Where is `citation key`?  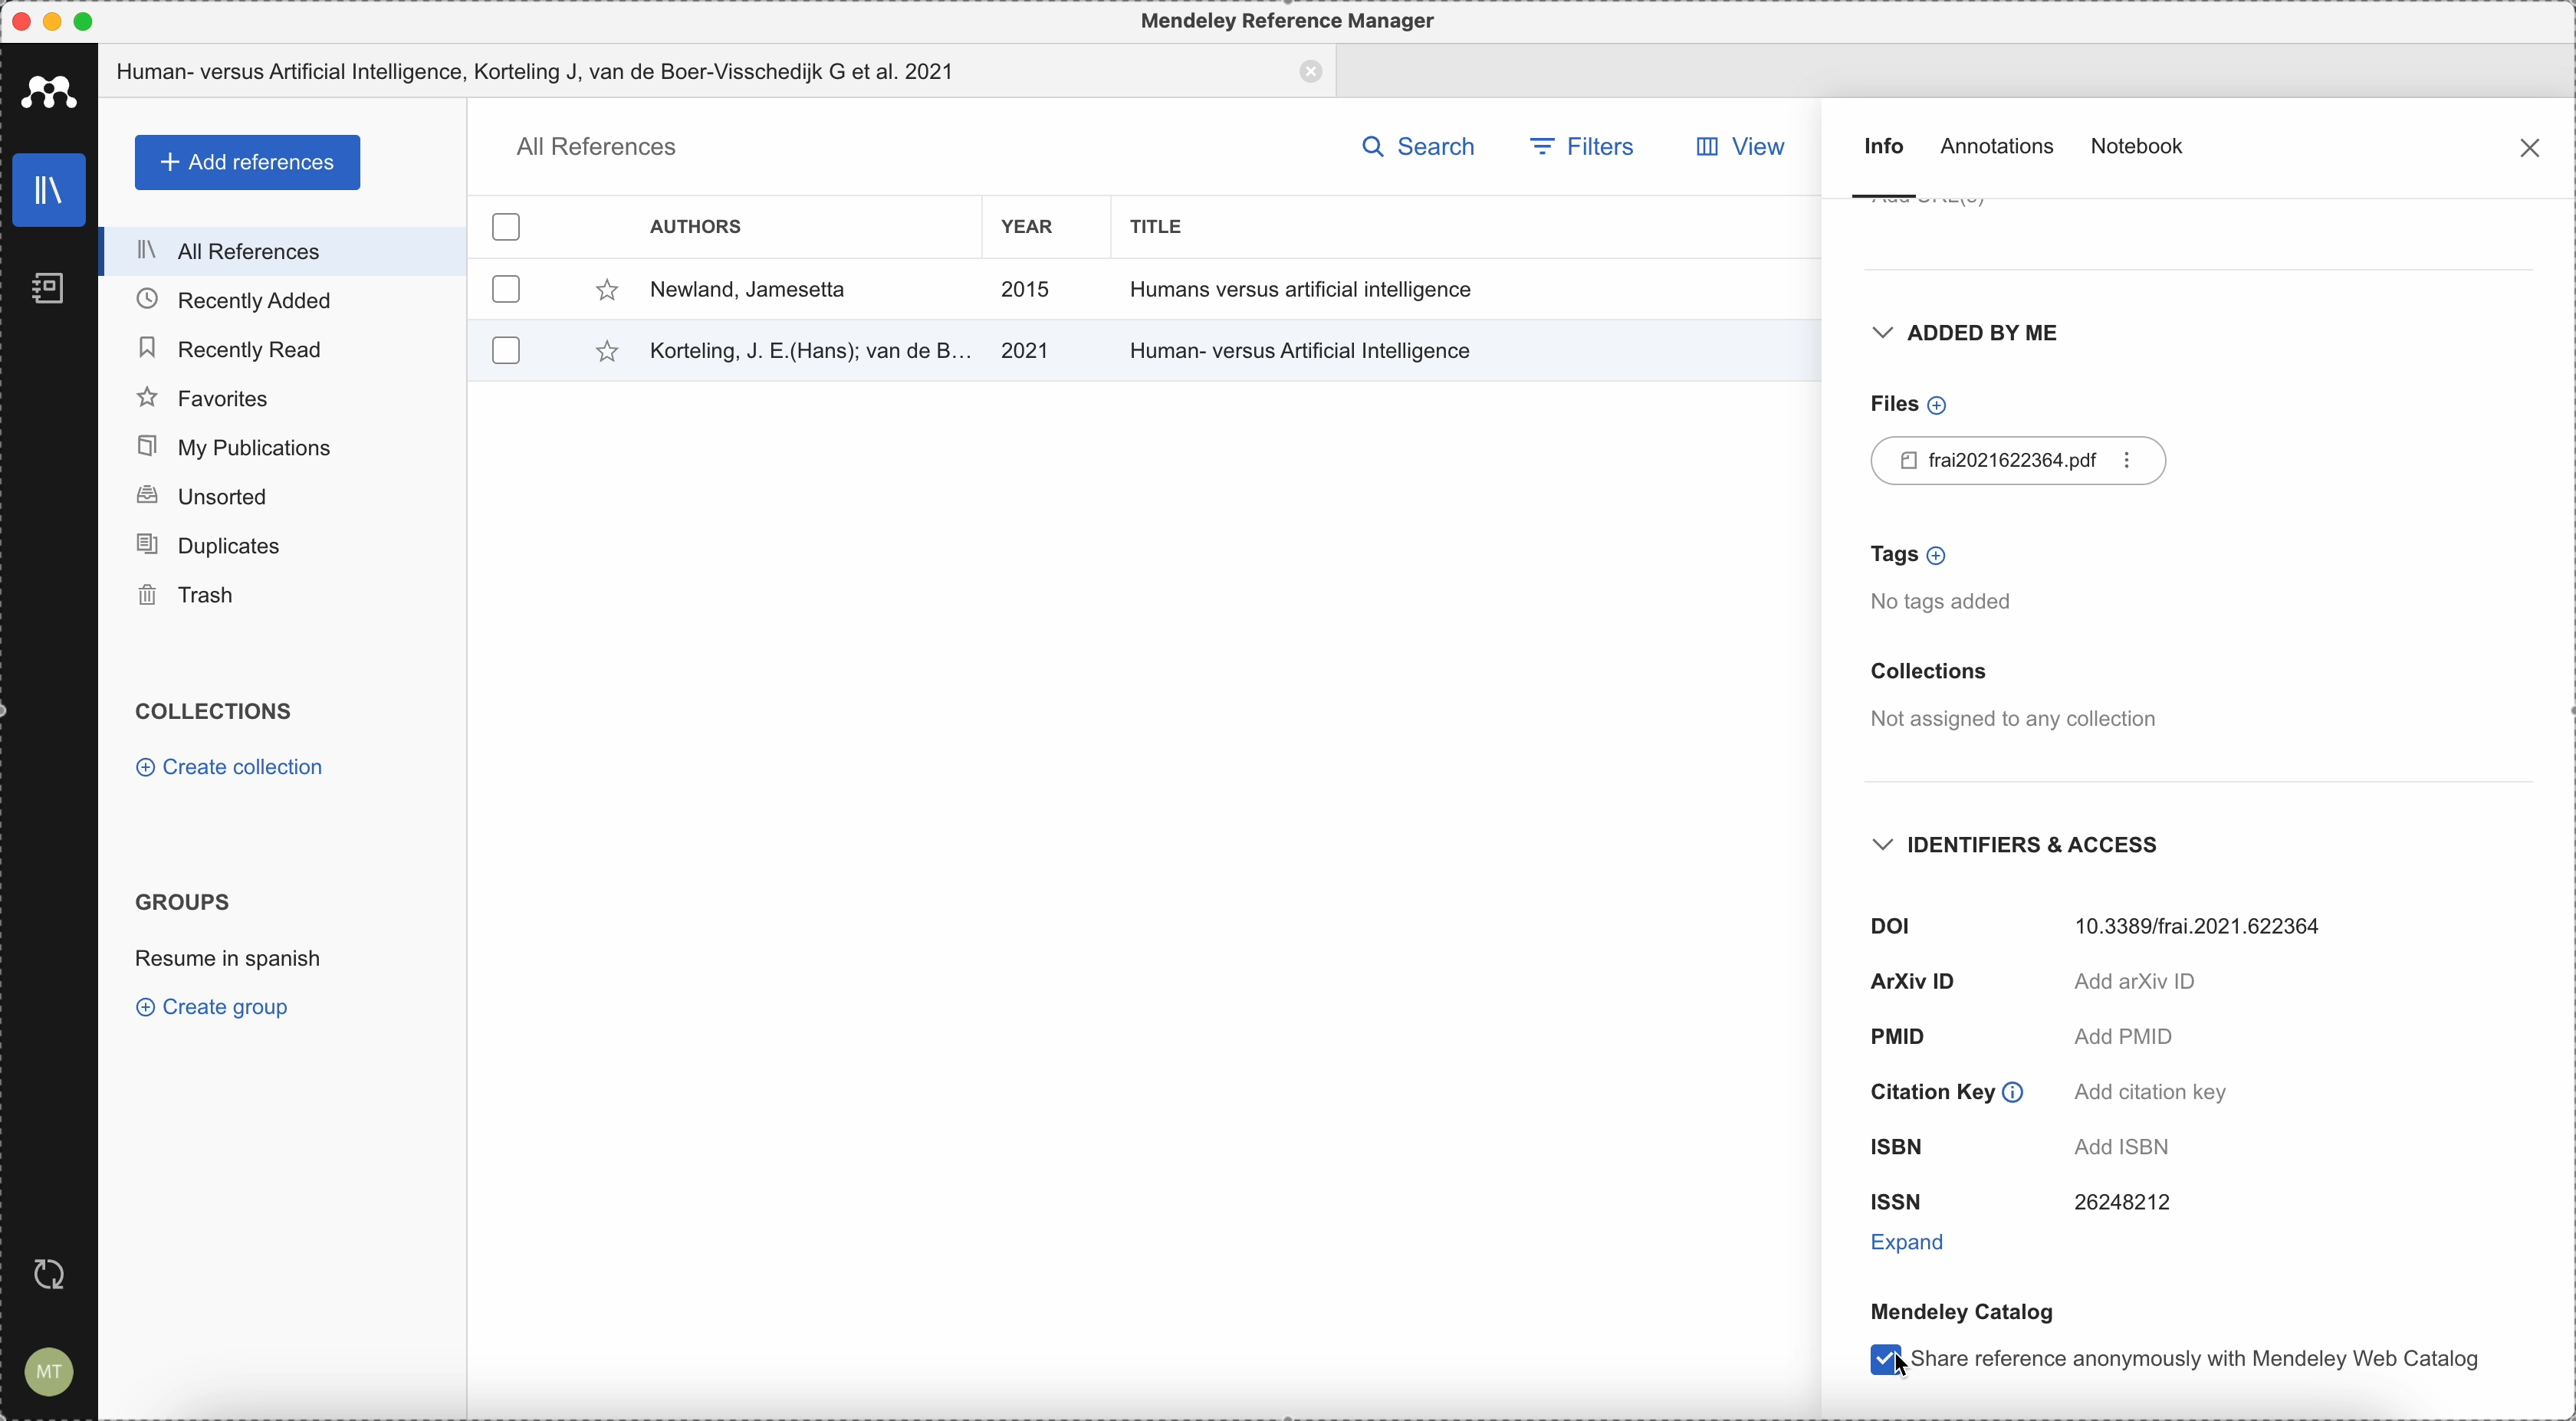
citation key is located at coordinates (2044, 1091).